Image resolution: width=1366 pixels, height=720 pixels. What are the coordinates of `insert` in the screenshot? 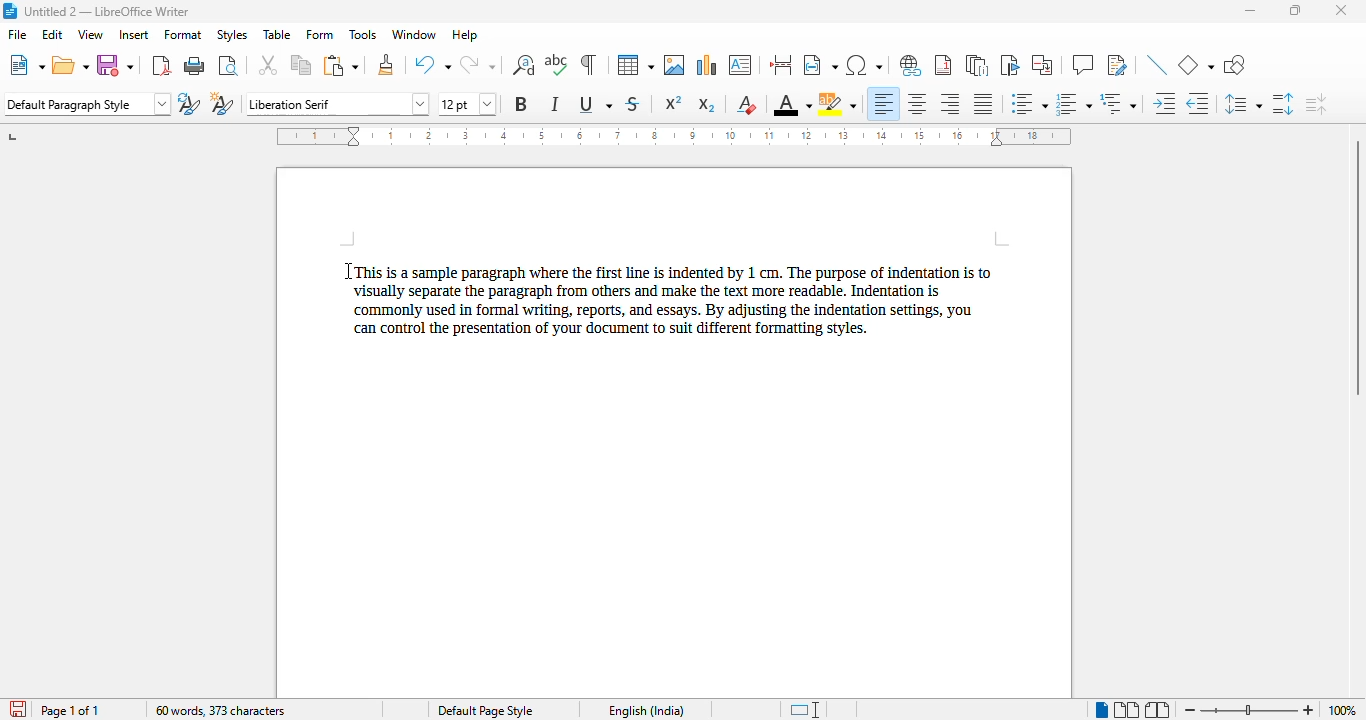 It's located at (133, 33).